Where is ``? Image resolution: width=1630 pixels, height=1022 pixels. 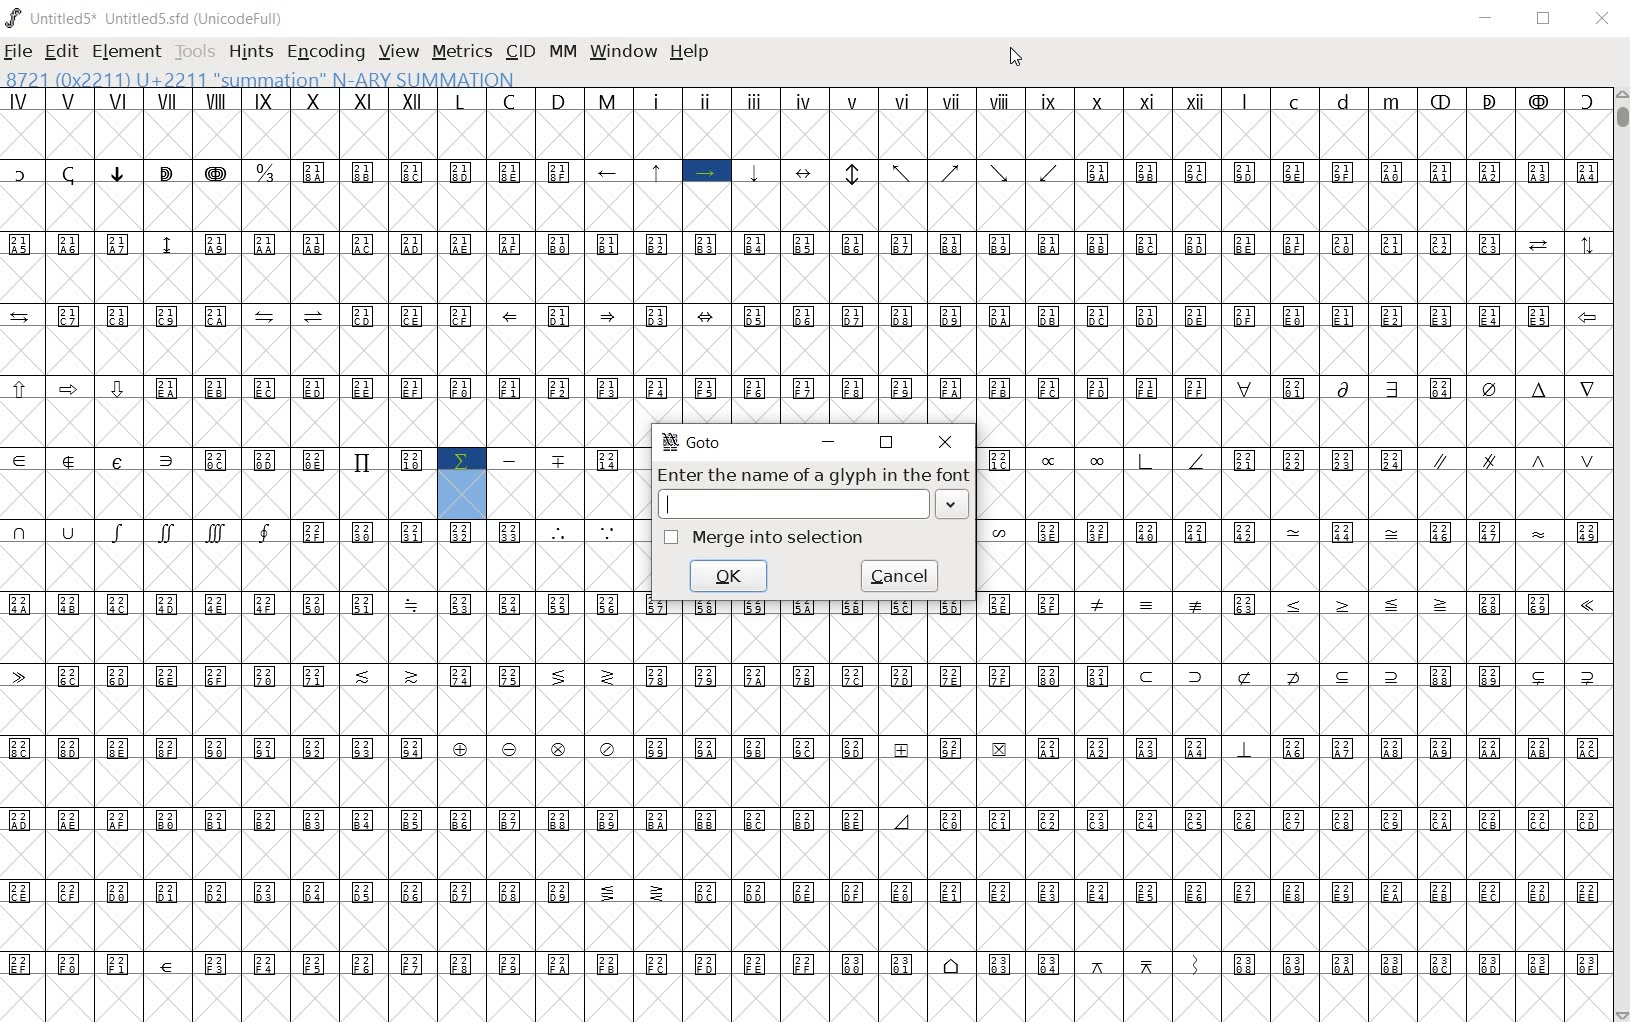
 is located at coordinates (1290, 603).